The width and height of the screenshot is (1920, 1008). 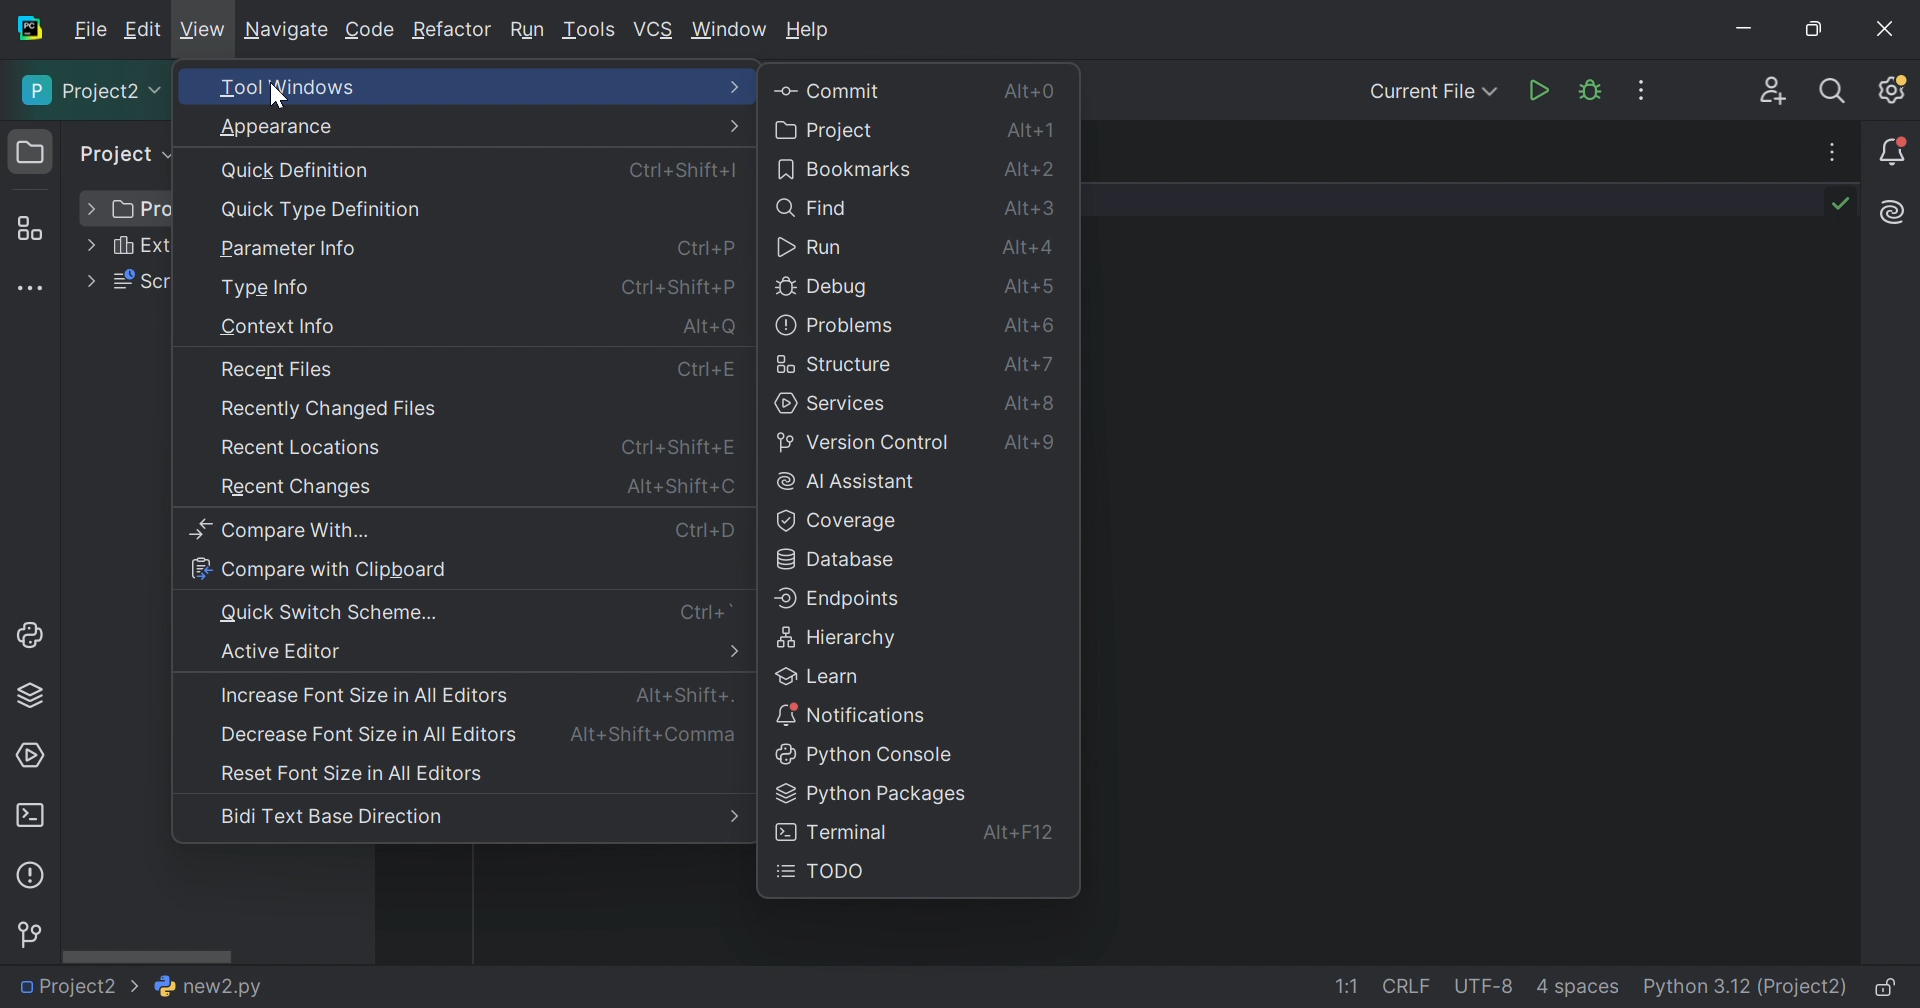 What do you see at coordinates (301, 488) in the screenshot?
I see `Recent changes` at bounding box center [301, 488].